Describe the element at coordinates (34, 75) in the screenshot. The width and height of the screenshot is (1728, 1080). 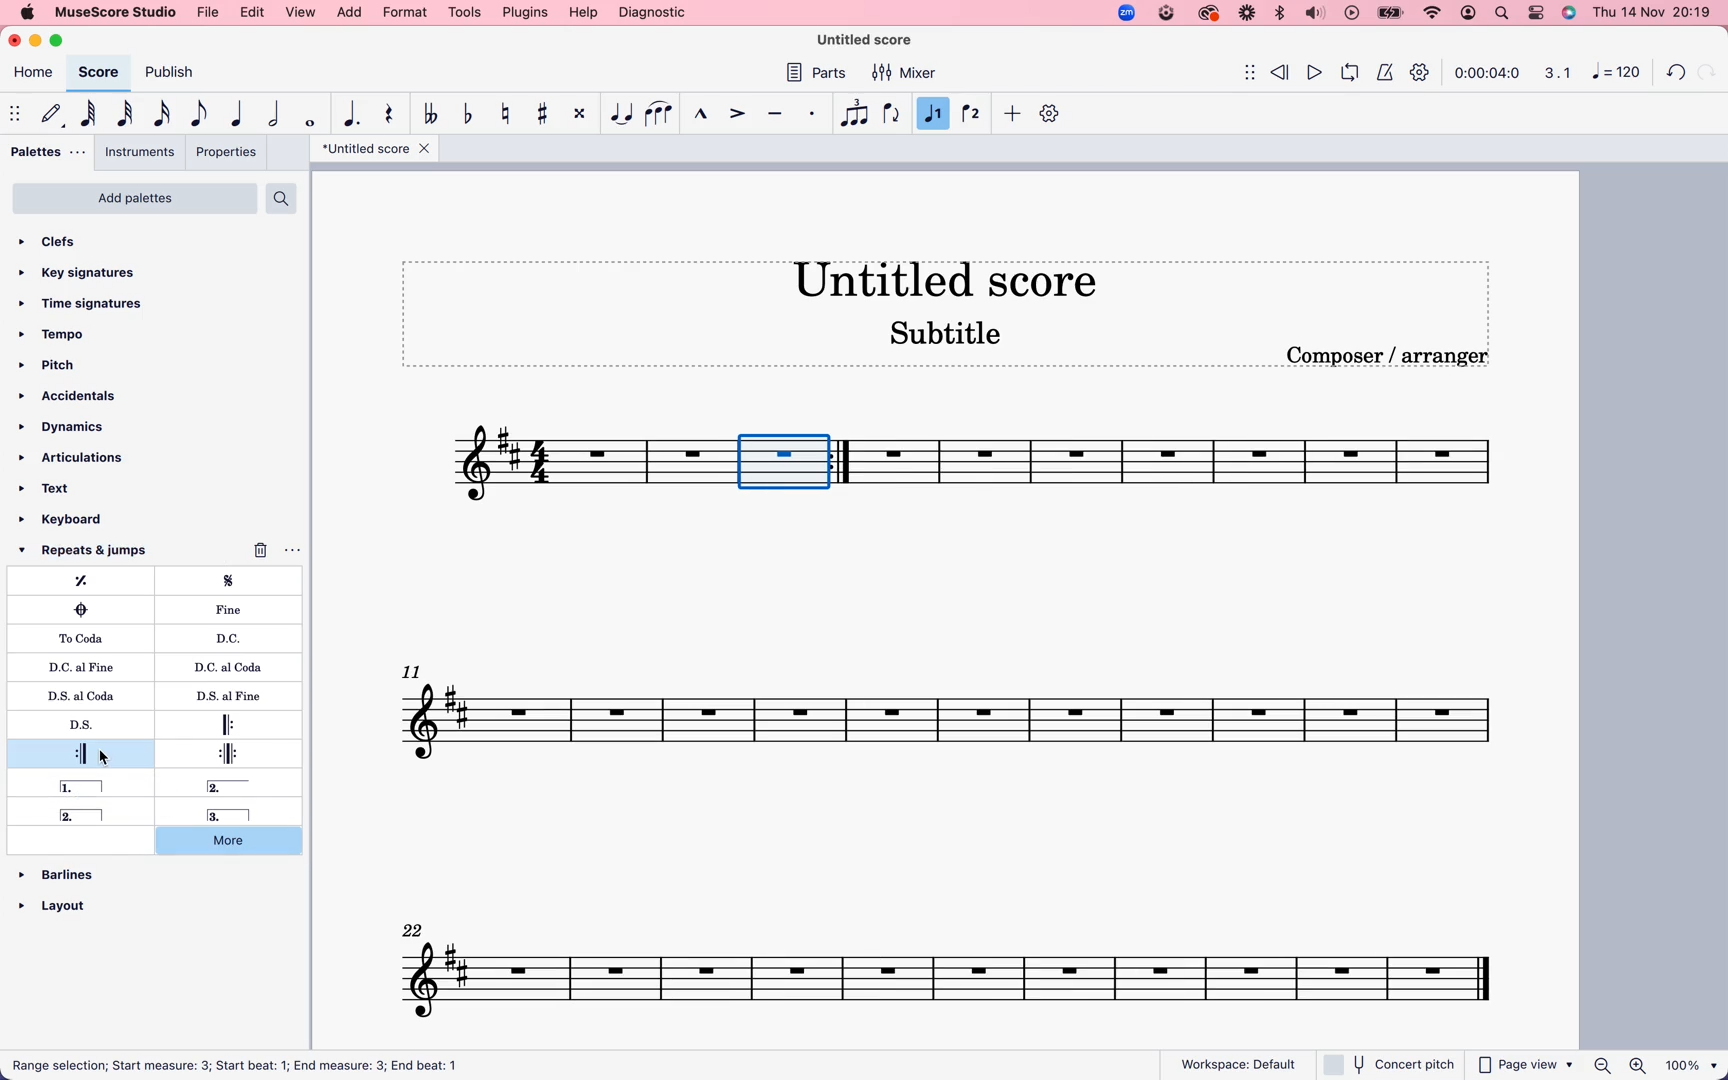
I see `home` at that location.